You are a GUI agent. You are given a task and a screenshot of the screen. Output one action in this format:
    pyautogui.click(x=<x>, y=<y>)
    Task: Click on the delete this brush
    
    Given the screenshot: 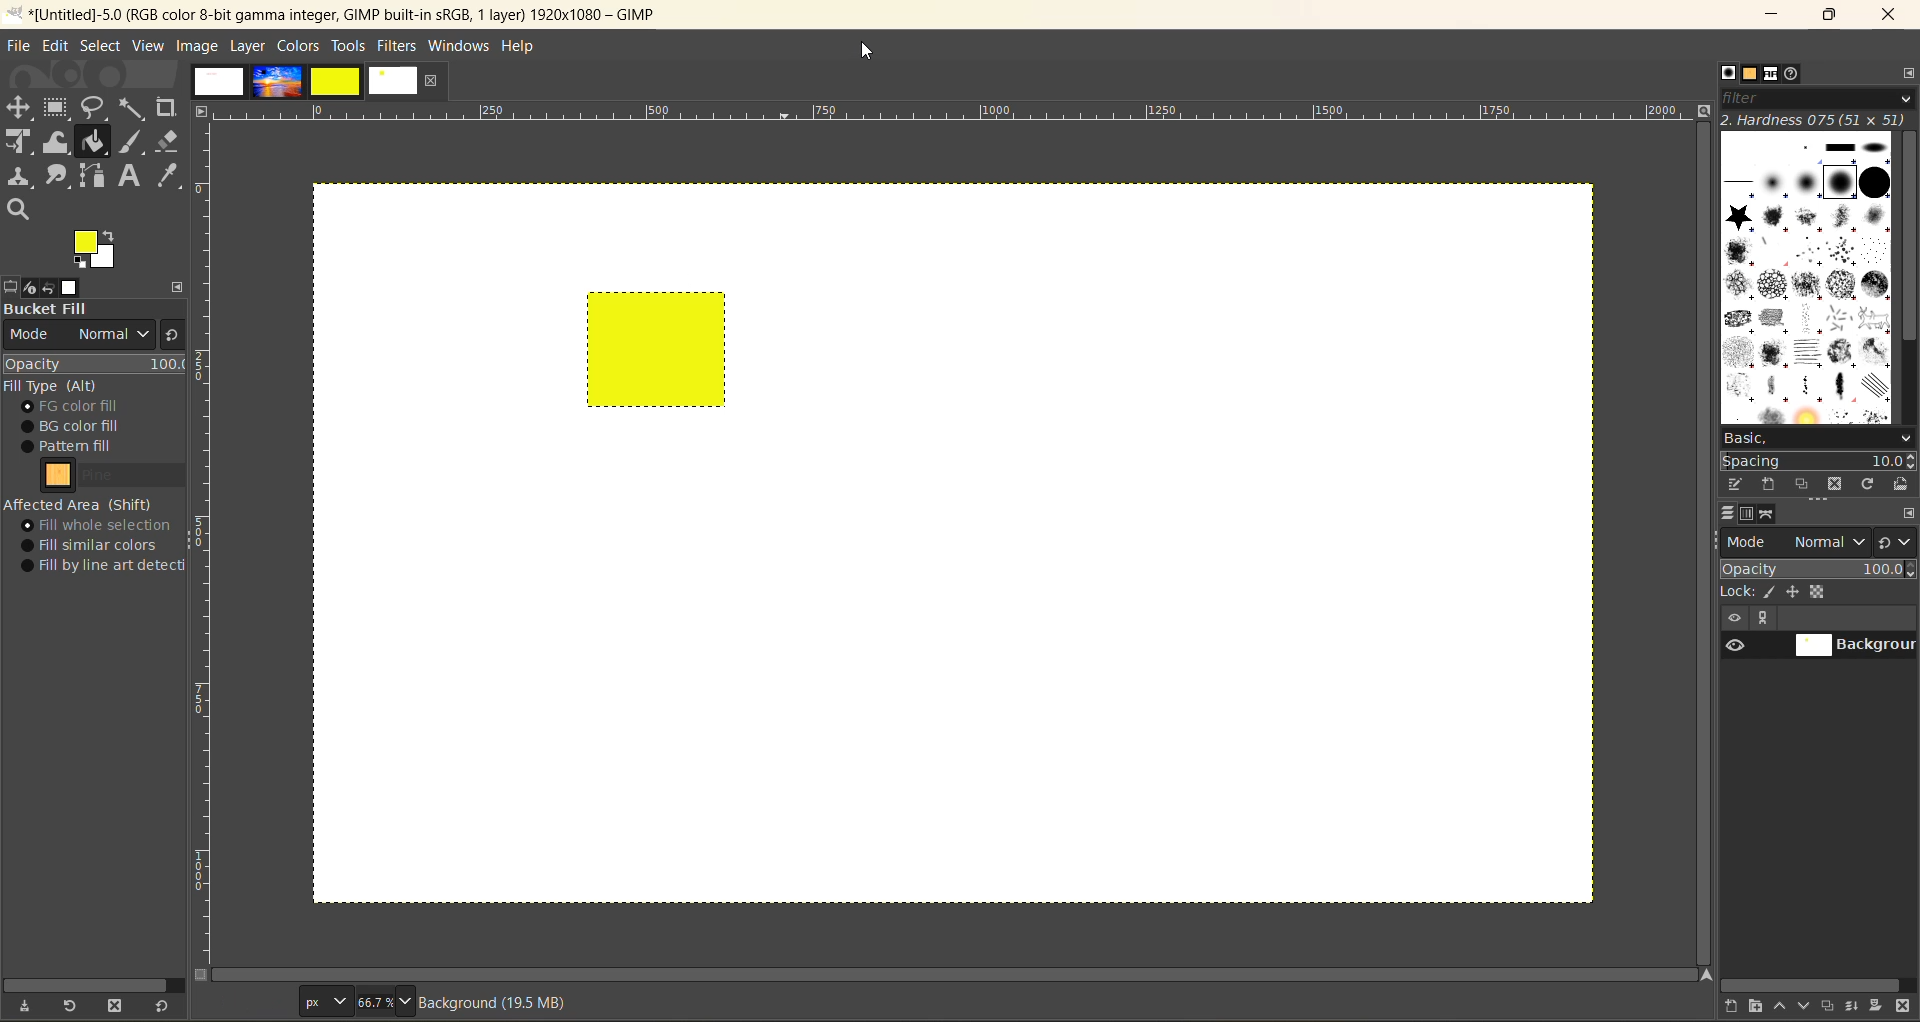 What is the action you would take?
    pyautogui.click(x=1835, y=484)
    